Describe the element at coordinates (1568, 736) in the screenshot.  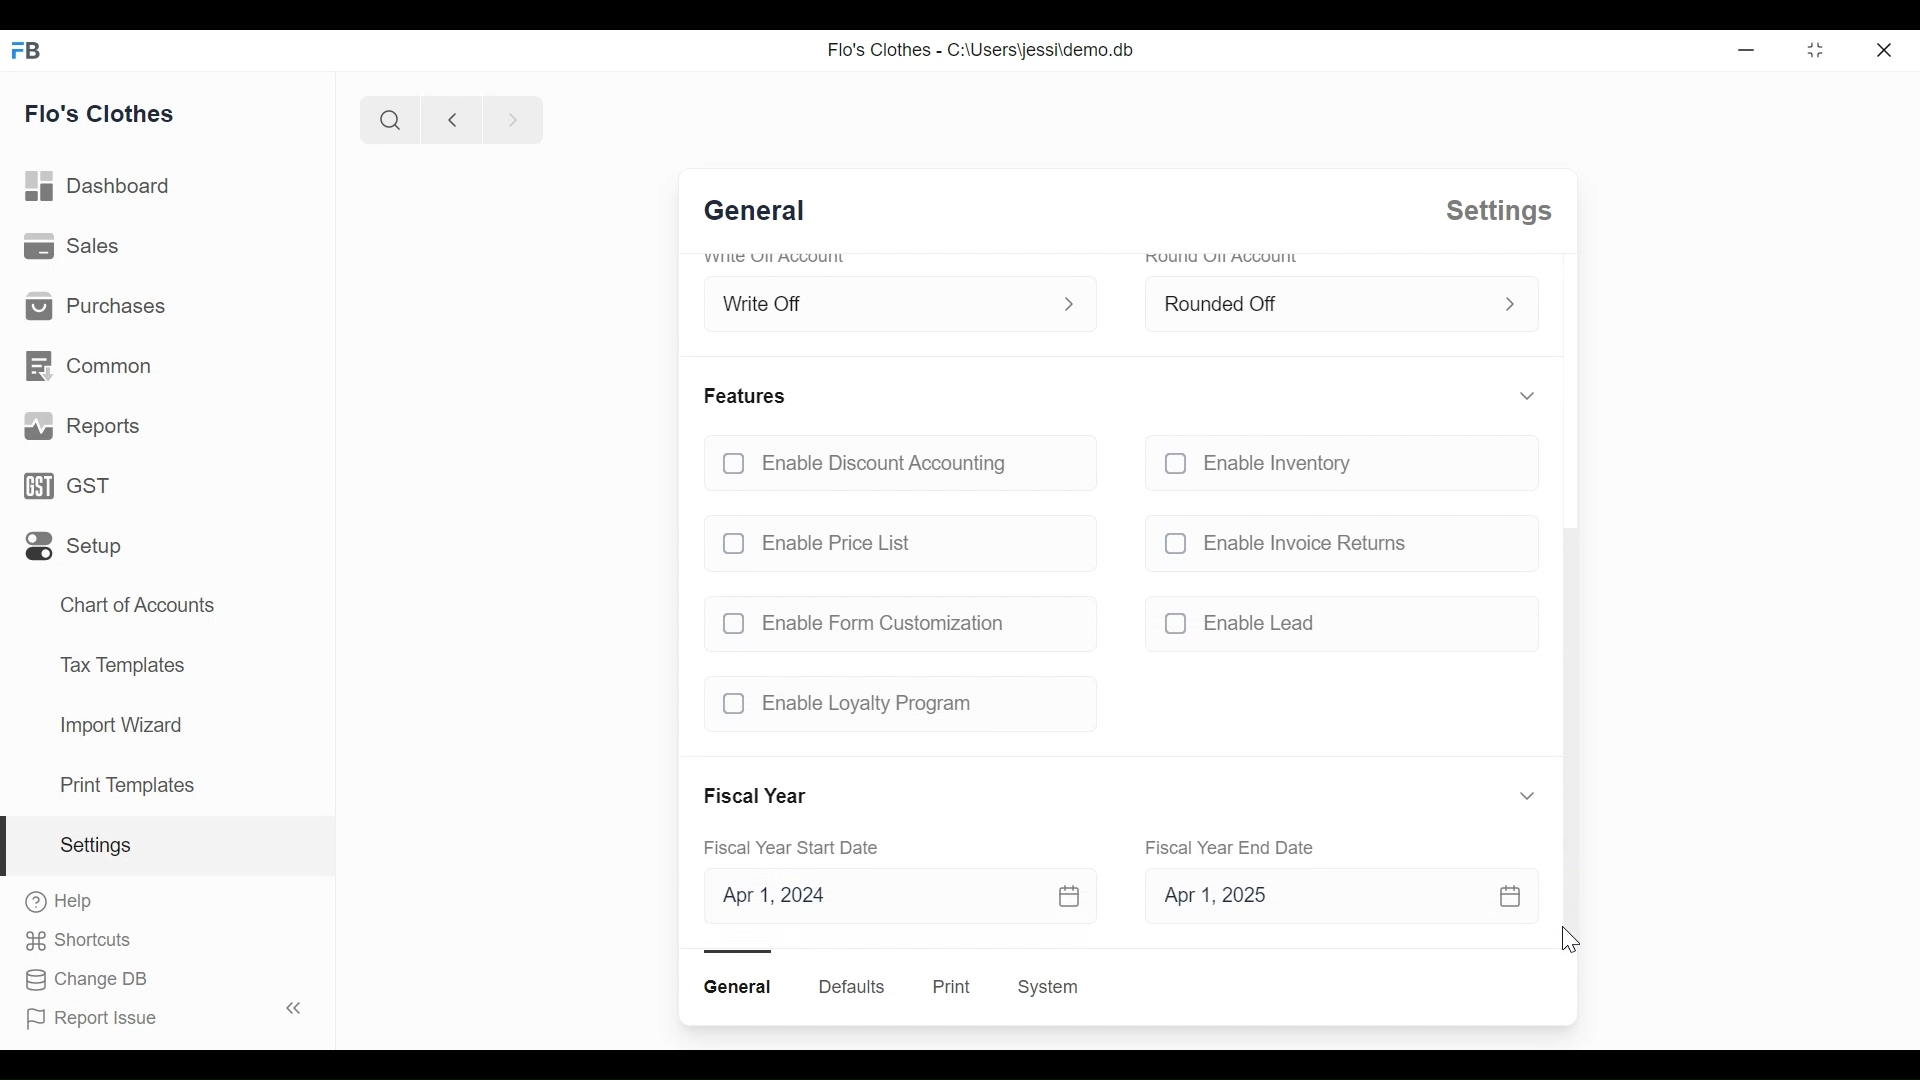
I see `Vertical scroll bar` at that location.